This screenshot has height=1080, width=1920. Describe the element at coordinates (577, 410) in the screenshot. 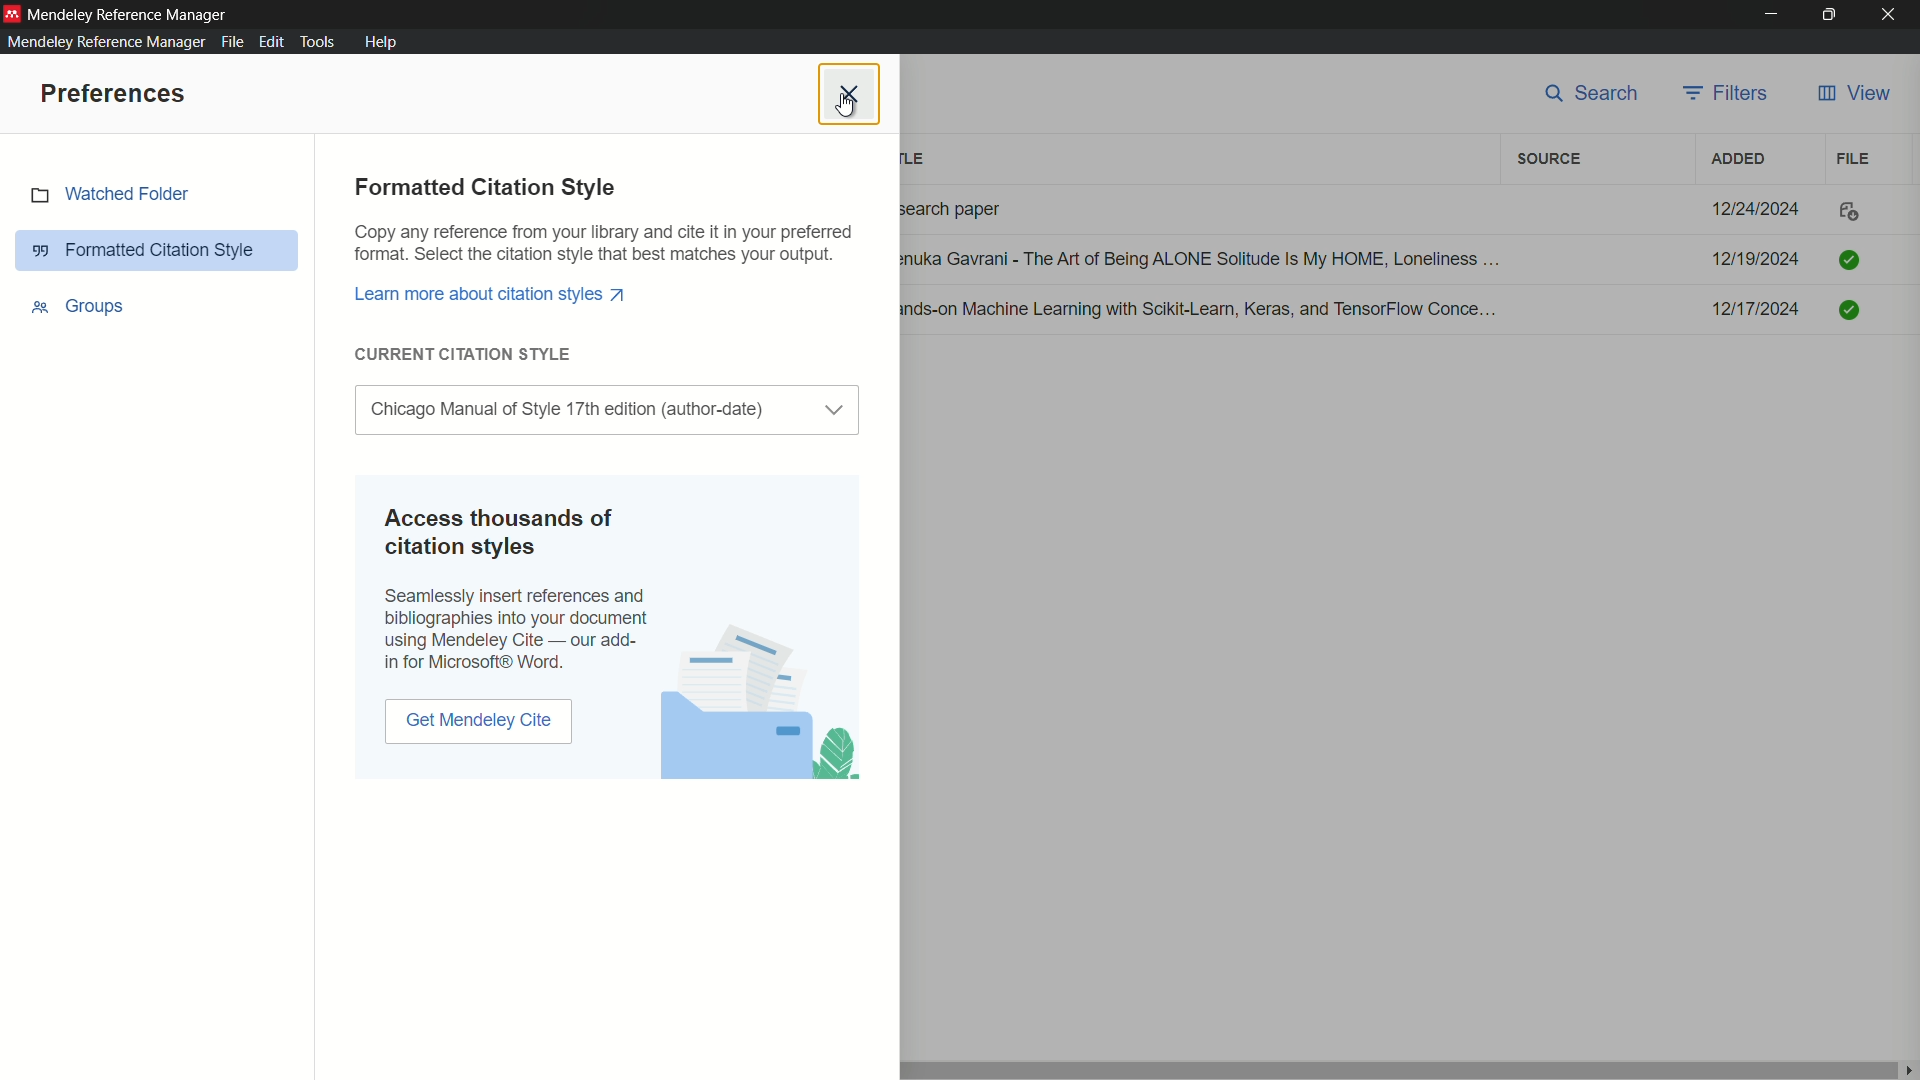

I see `changed citation style` at that location.